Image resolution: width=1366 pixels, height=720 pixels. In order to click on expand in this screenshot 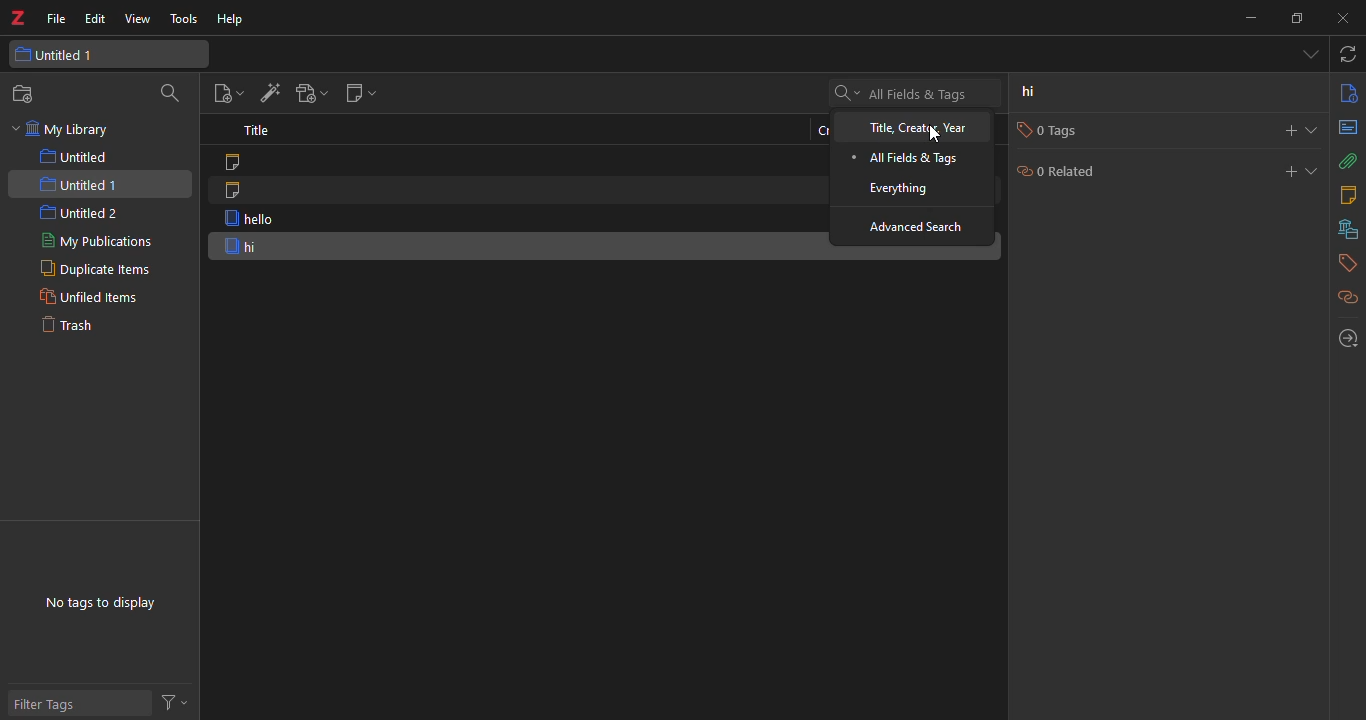, I will do `click(1313, 170)`.